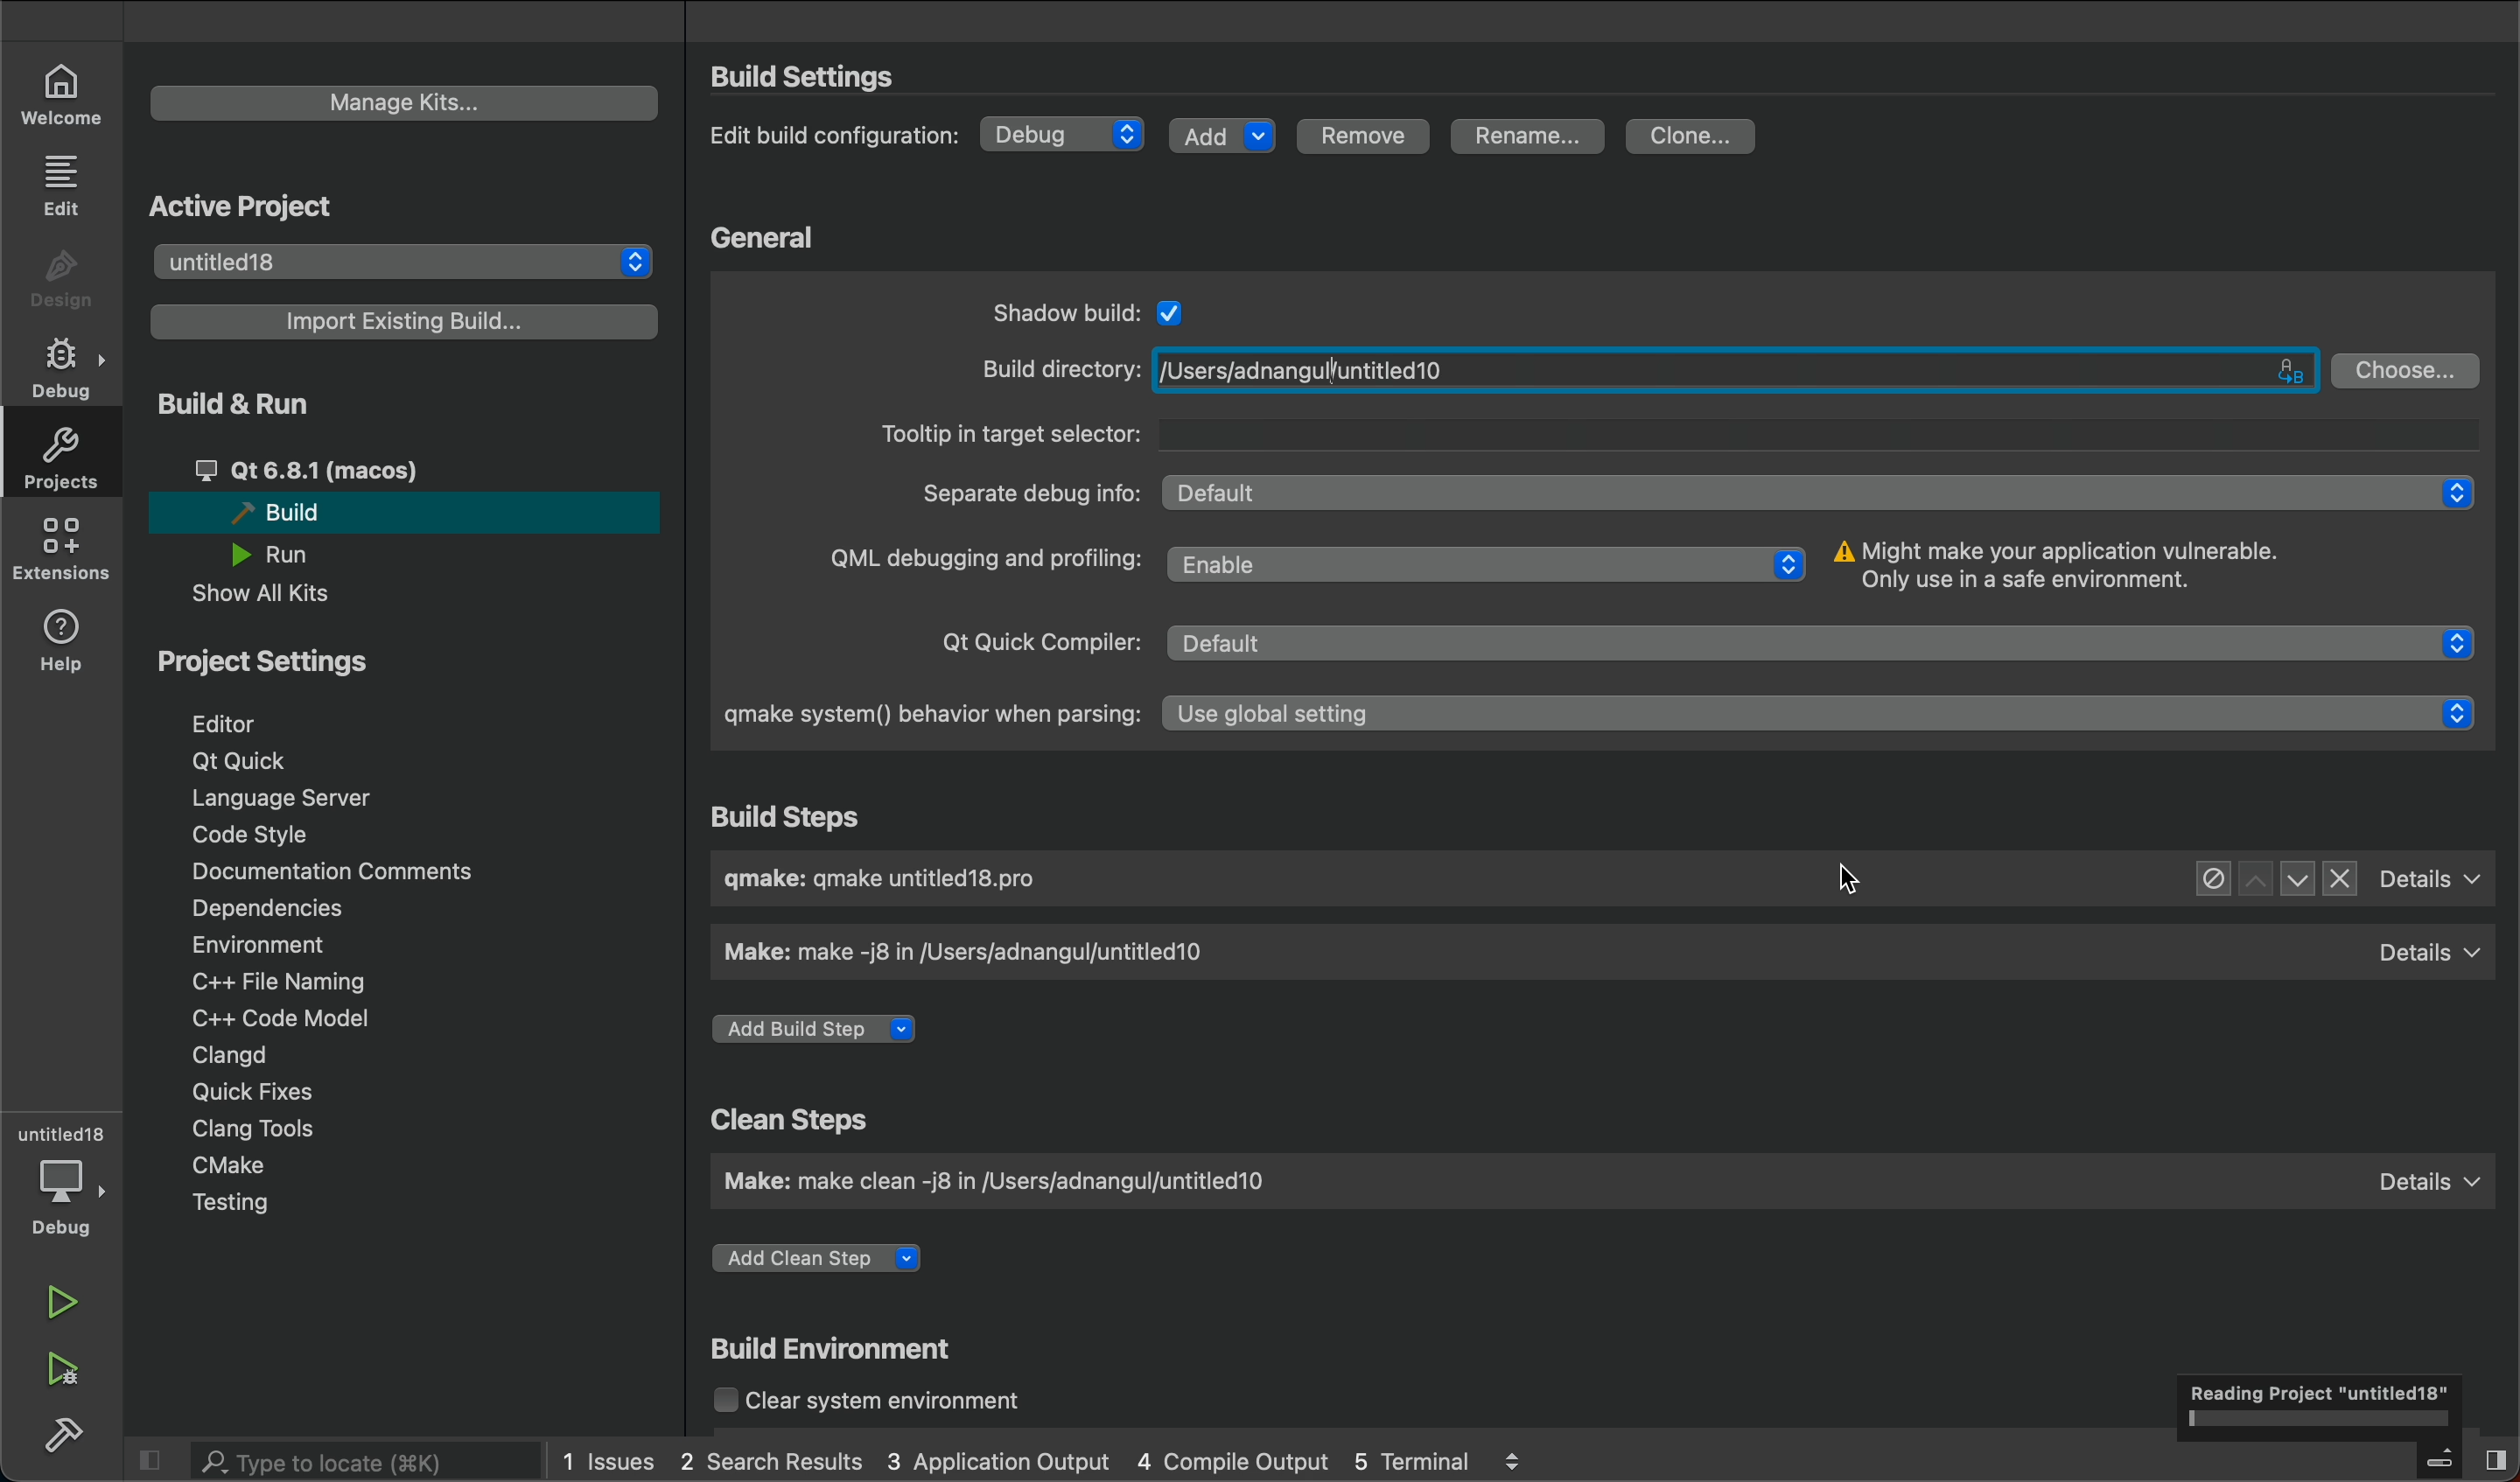 This screenshot has width=2520, height=1482. I want to click on Next, so click(2295, 878).